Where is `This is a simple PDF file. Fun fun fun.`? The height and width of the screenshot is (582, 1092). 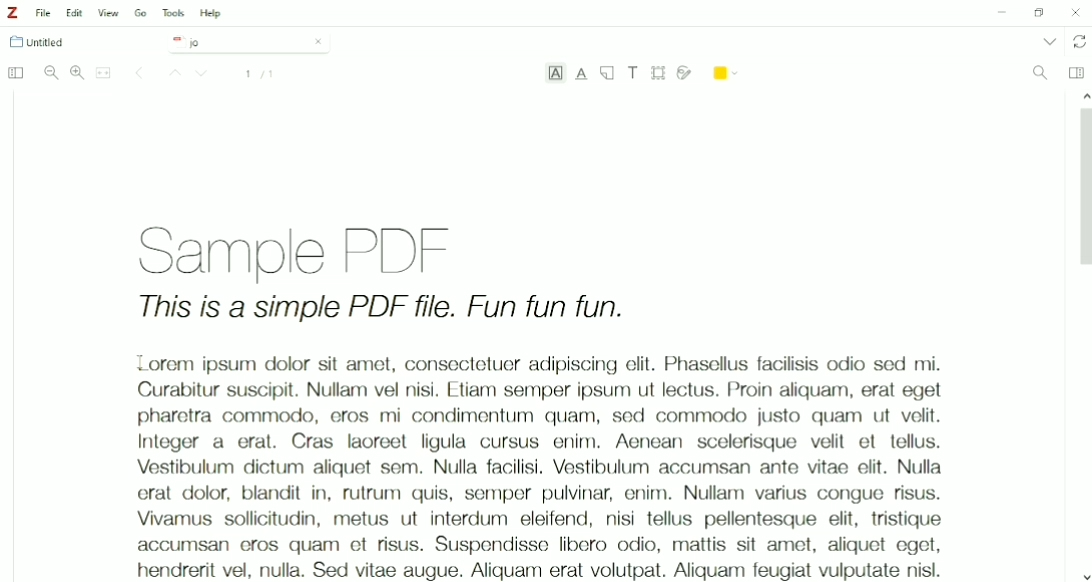 This is a simple PDF file. Fun fun fun. is located at coordinates (382, 310).